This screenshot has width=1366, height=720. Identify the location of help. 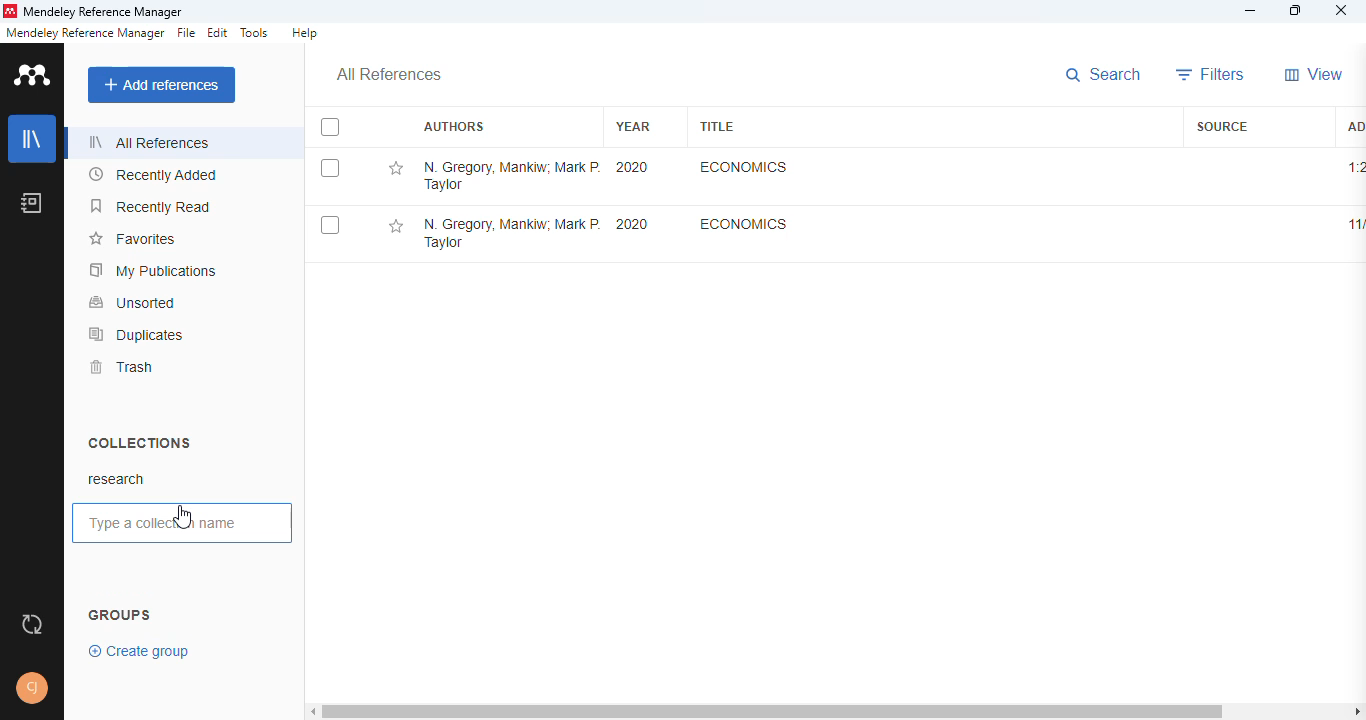
(304, 33).